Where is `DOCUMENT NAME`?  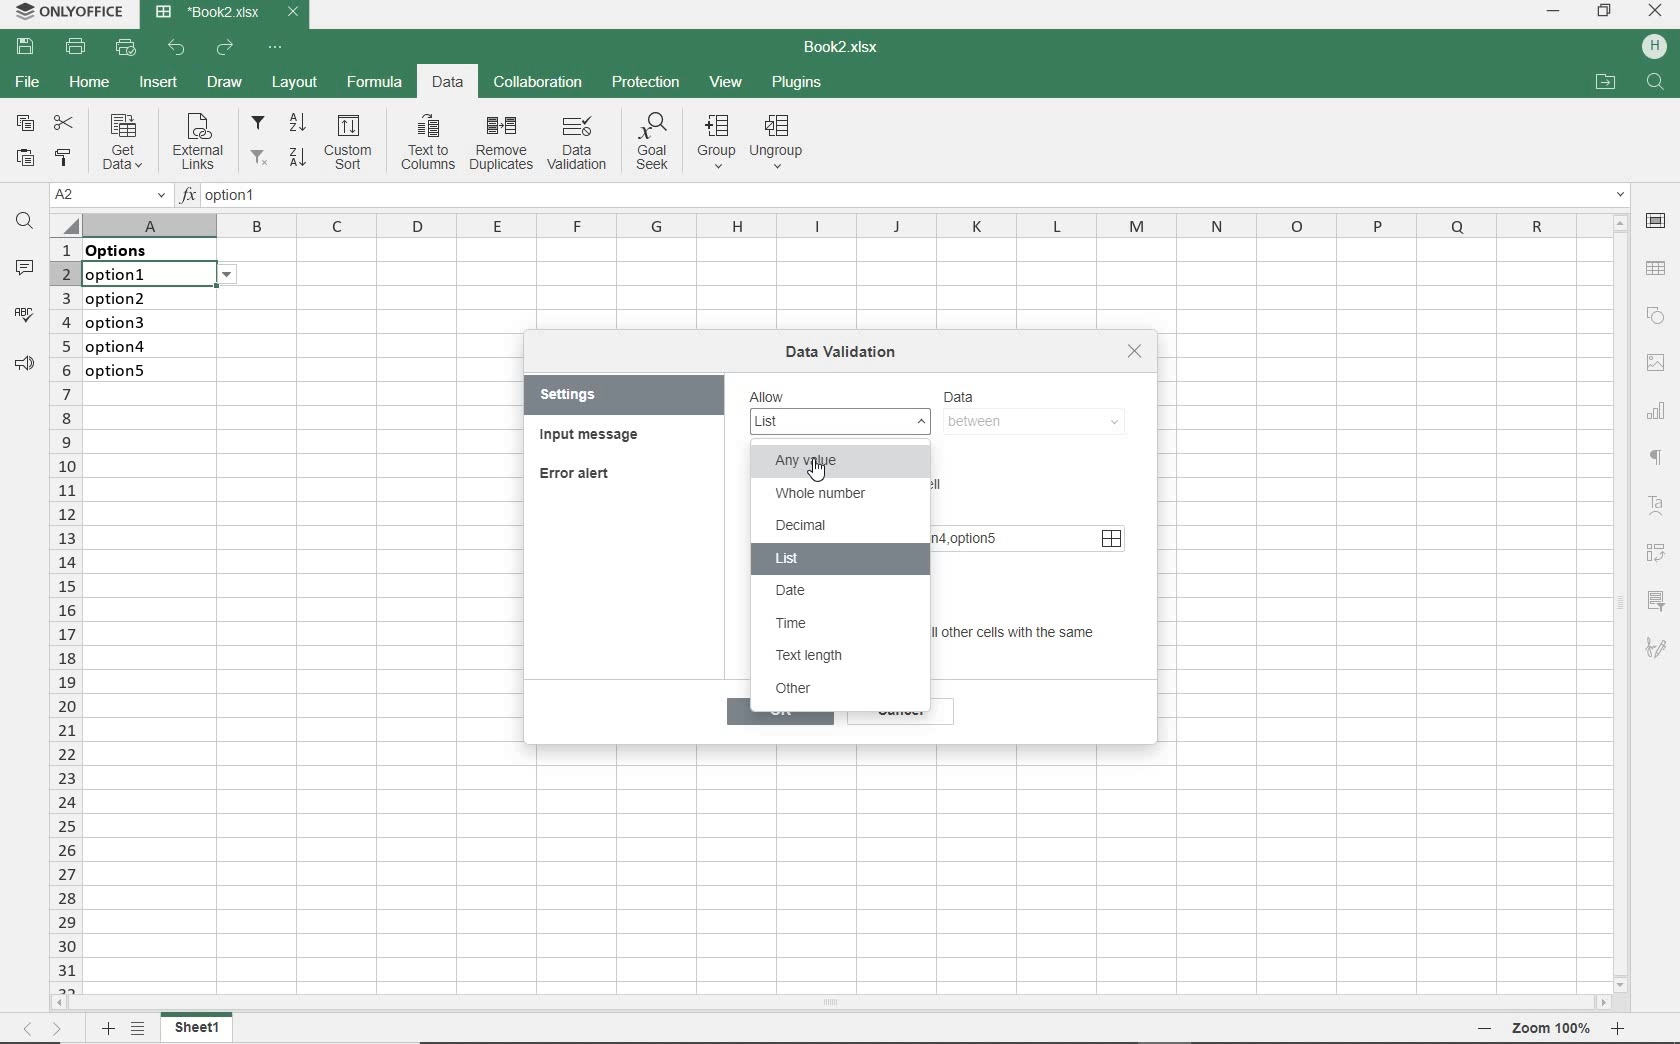
DOCUMENT NAME is located at coordinates (851, 48).